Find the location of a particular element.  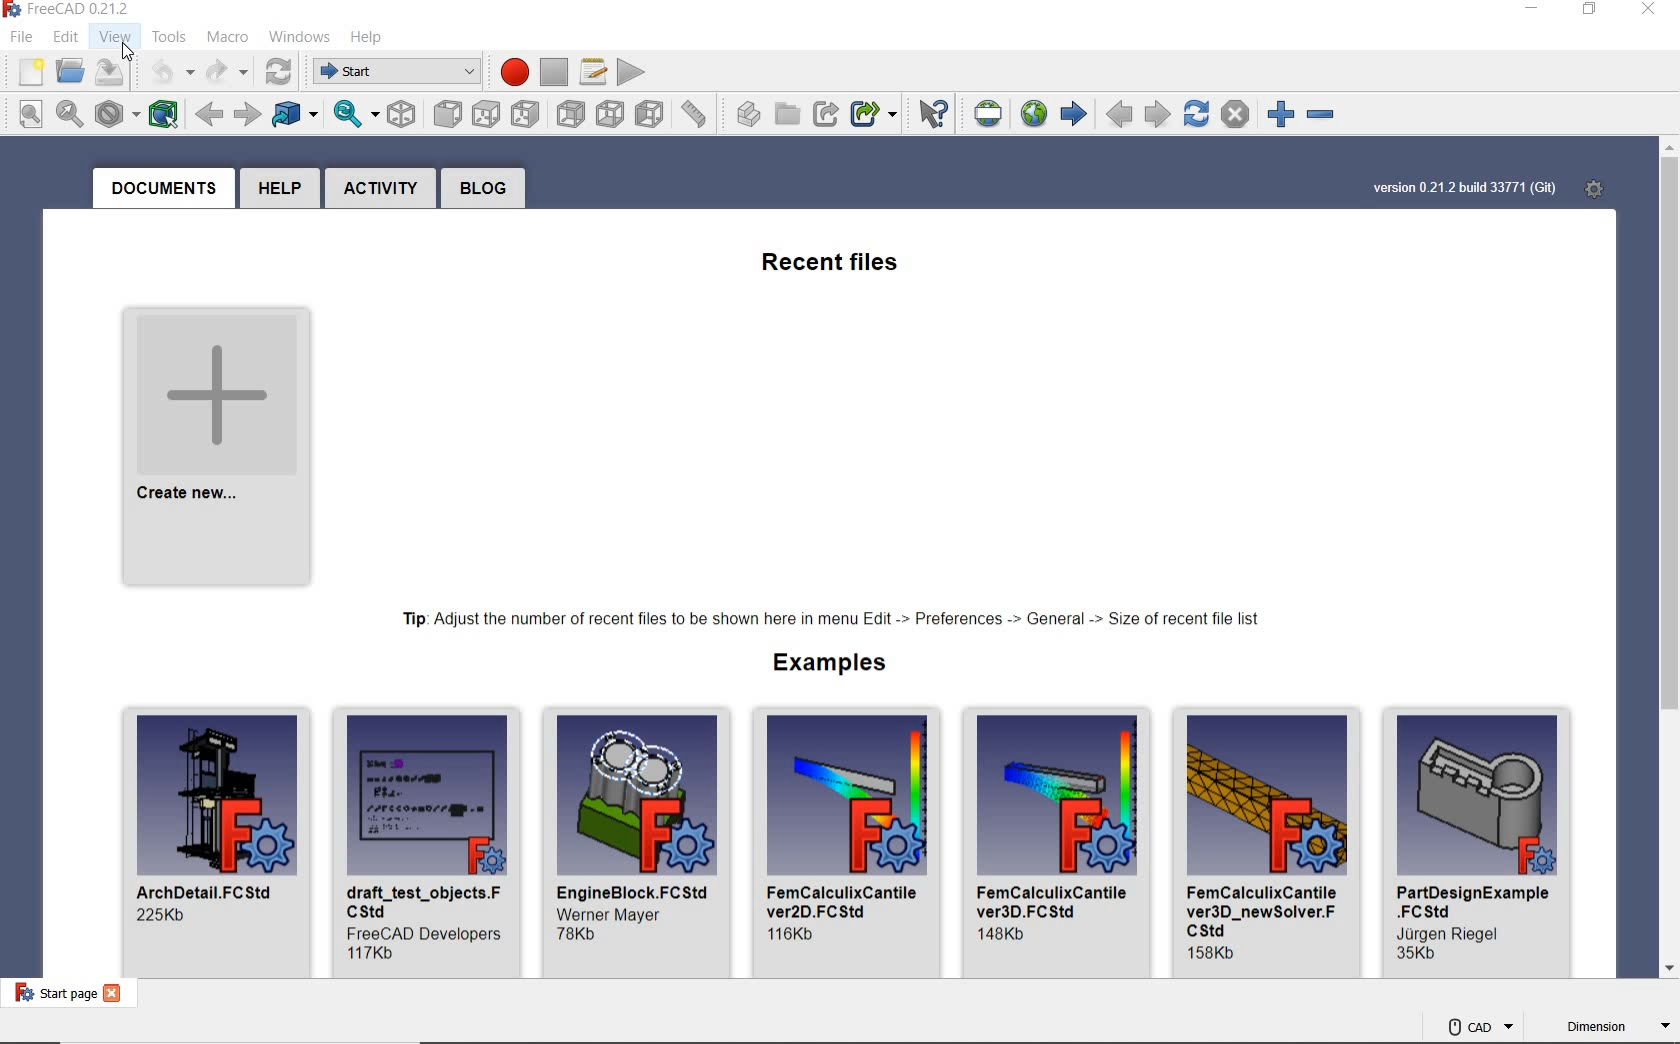

next page is located at coordinates (1160, 112).